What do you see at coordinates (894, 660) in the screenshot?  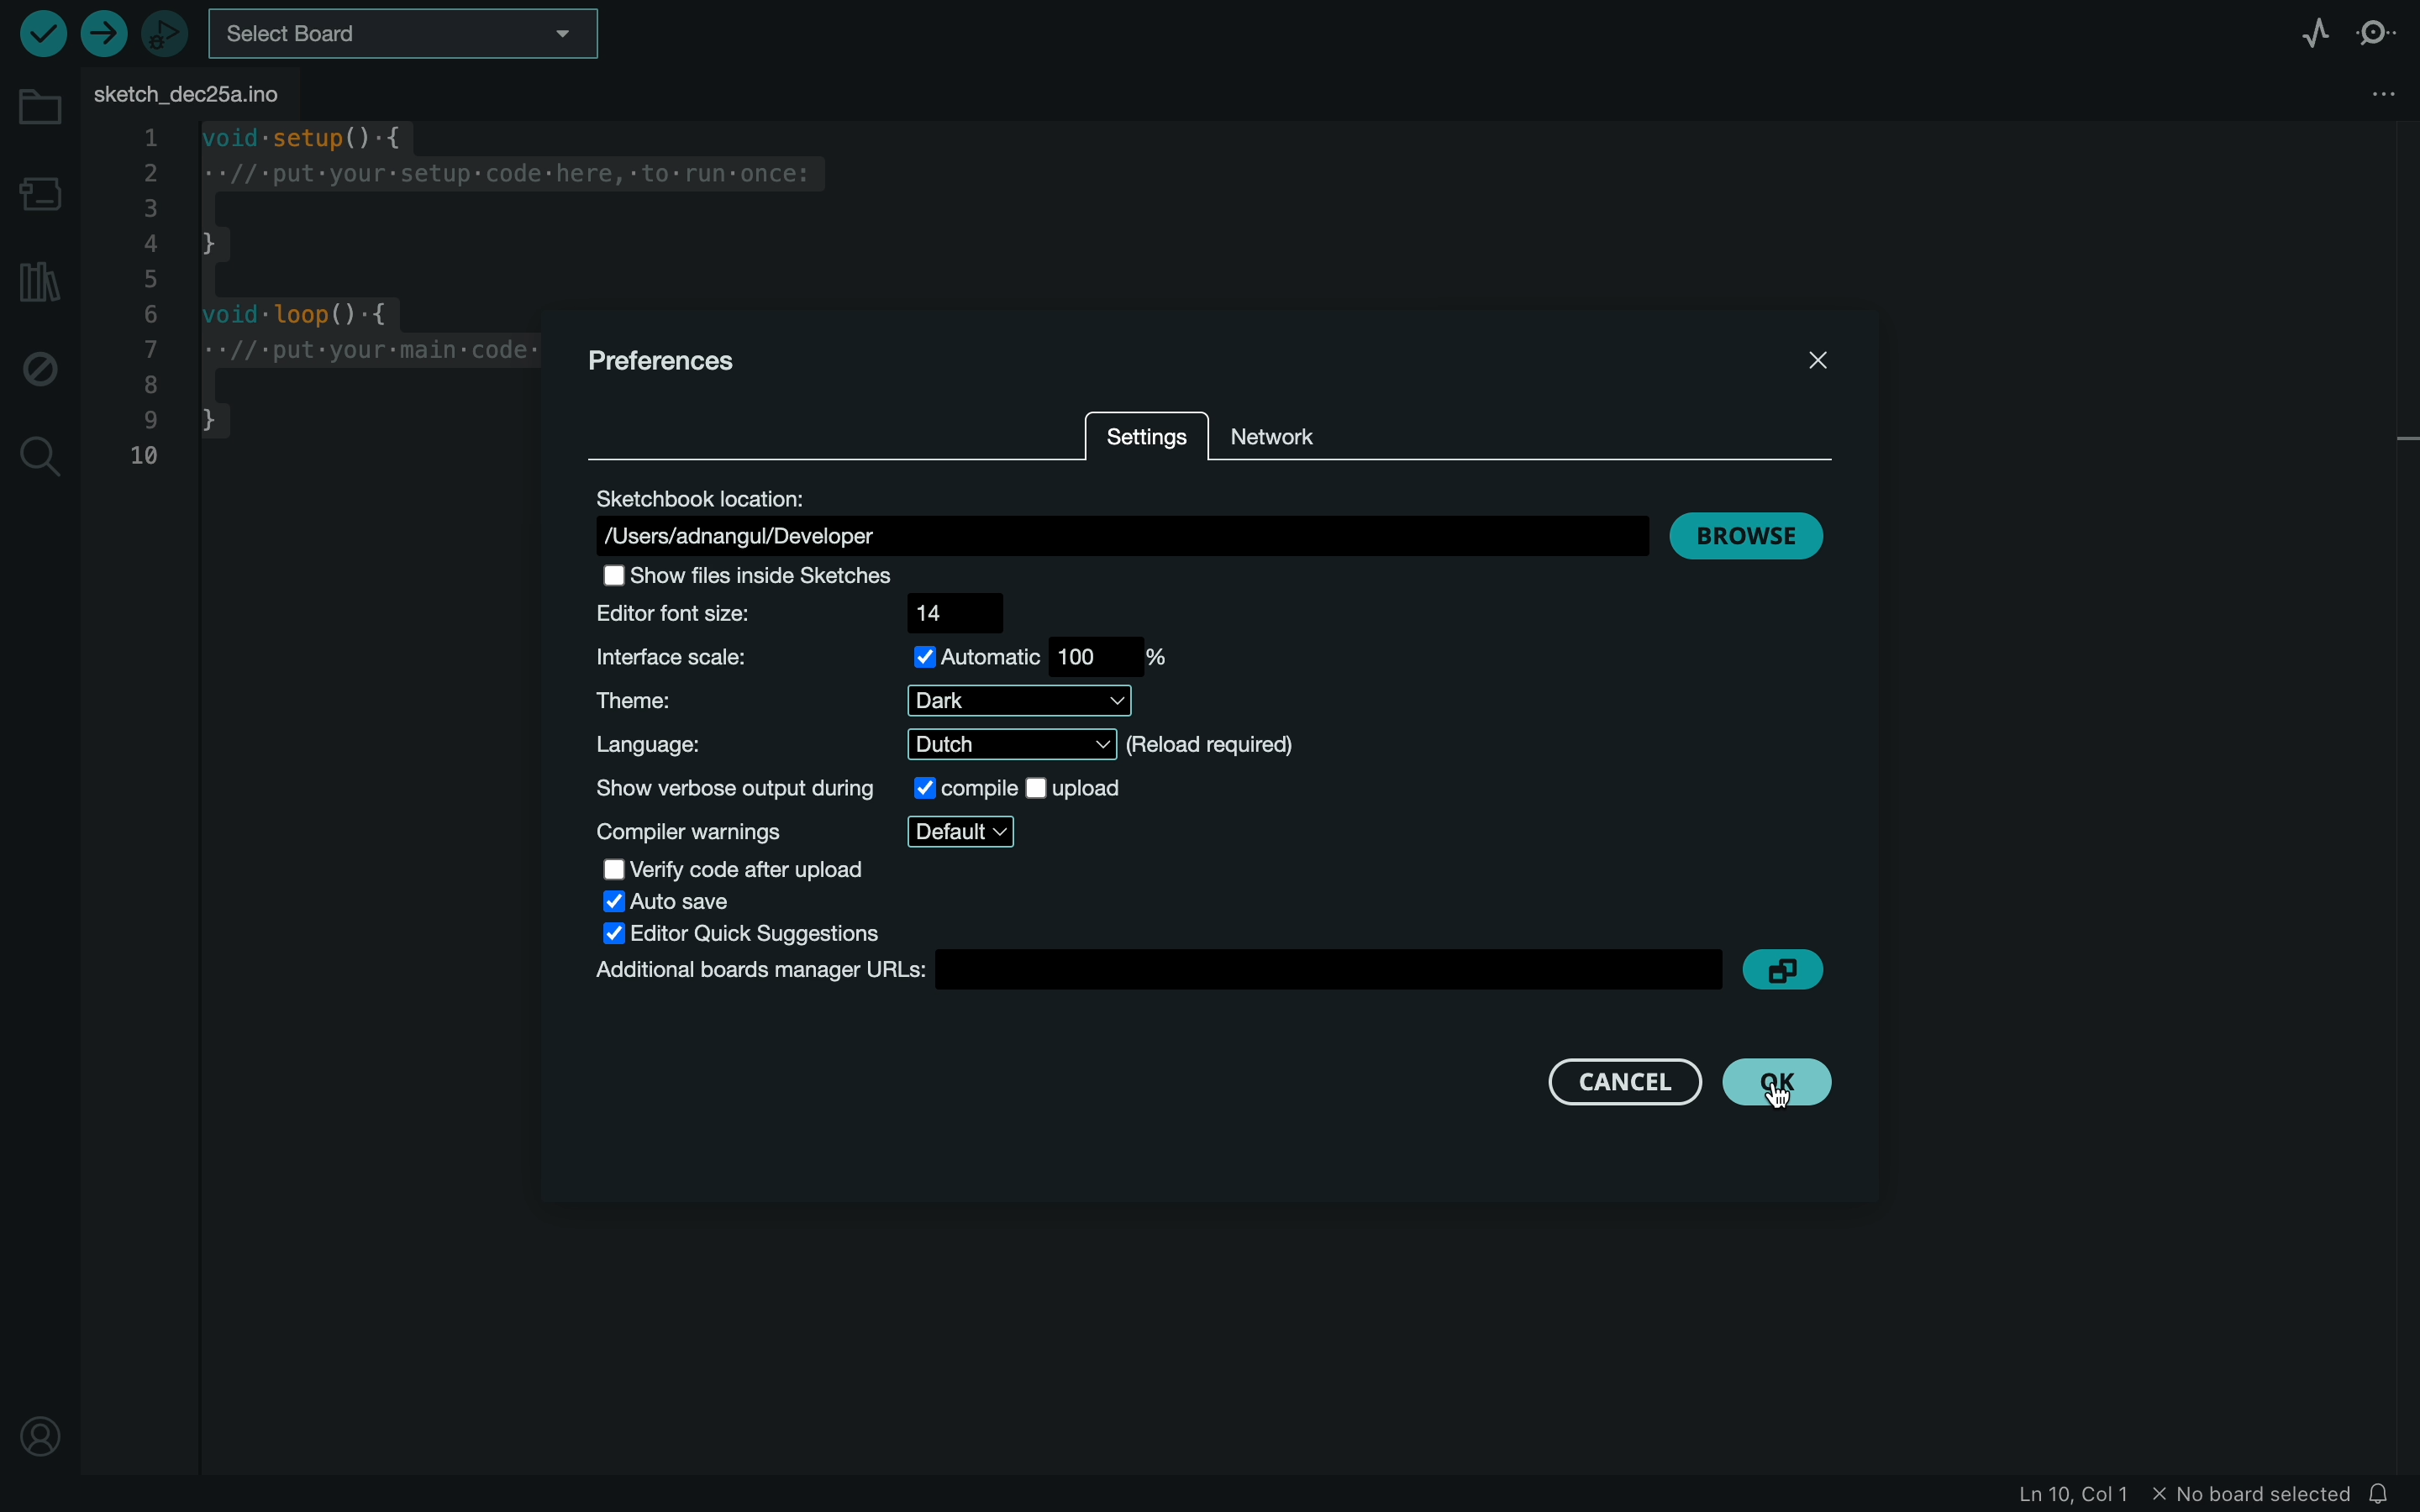 I see `scale` at bounding box center [894, 660].